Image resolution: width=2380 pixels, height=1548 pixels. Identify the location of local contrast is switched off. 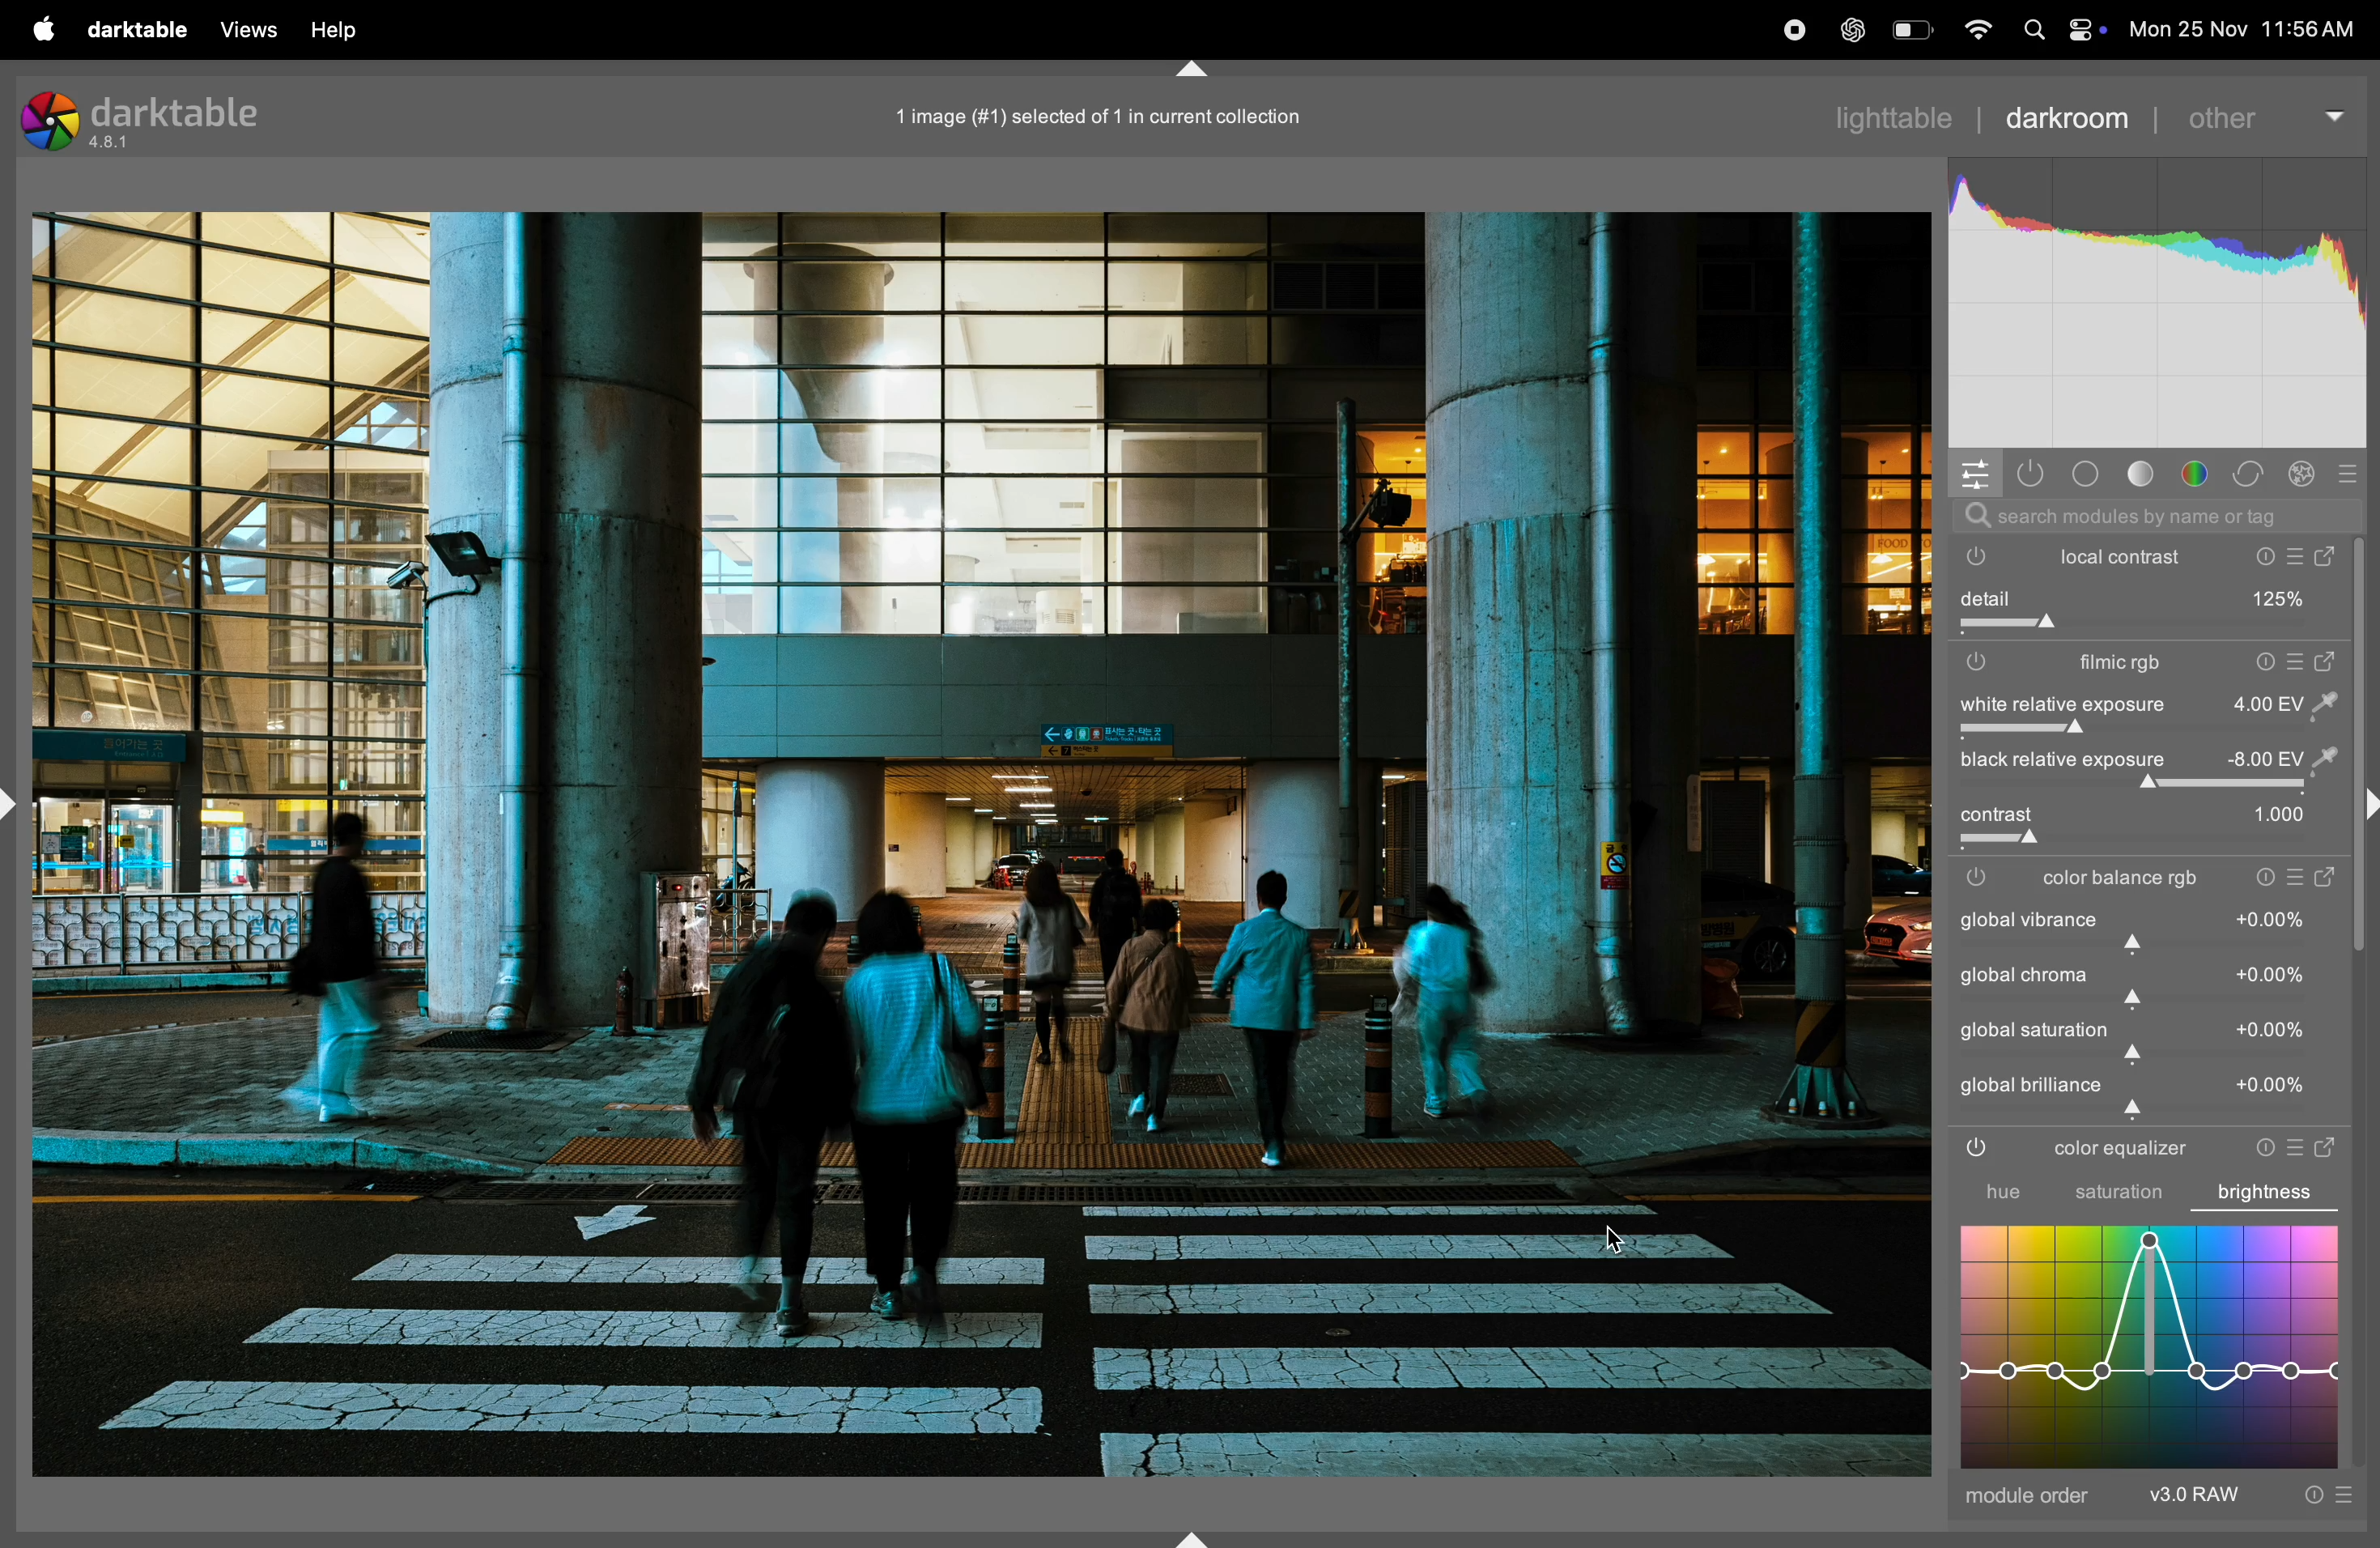
(1970, 559).